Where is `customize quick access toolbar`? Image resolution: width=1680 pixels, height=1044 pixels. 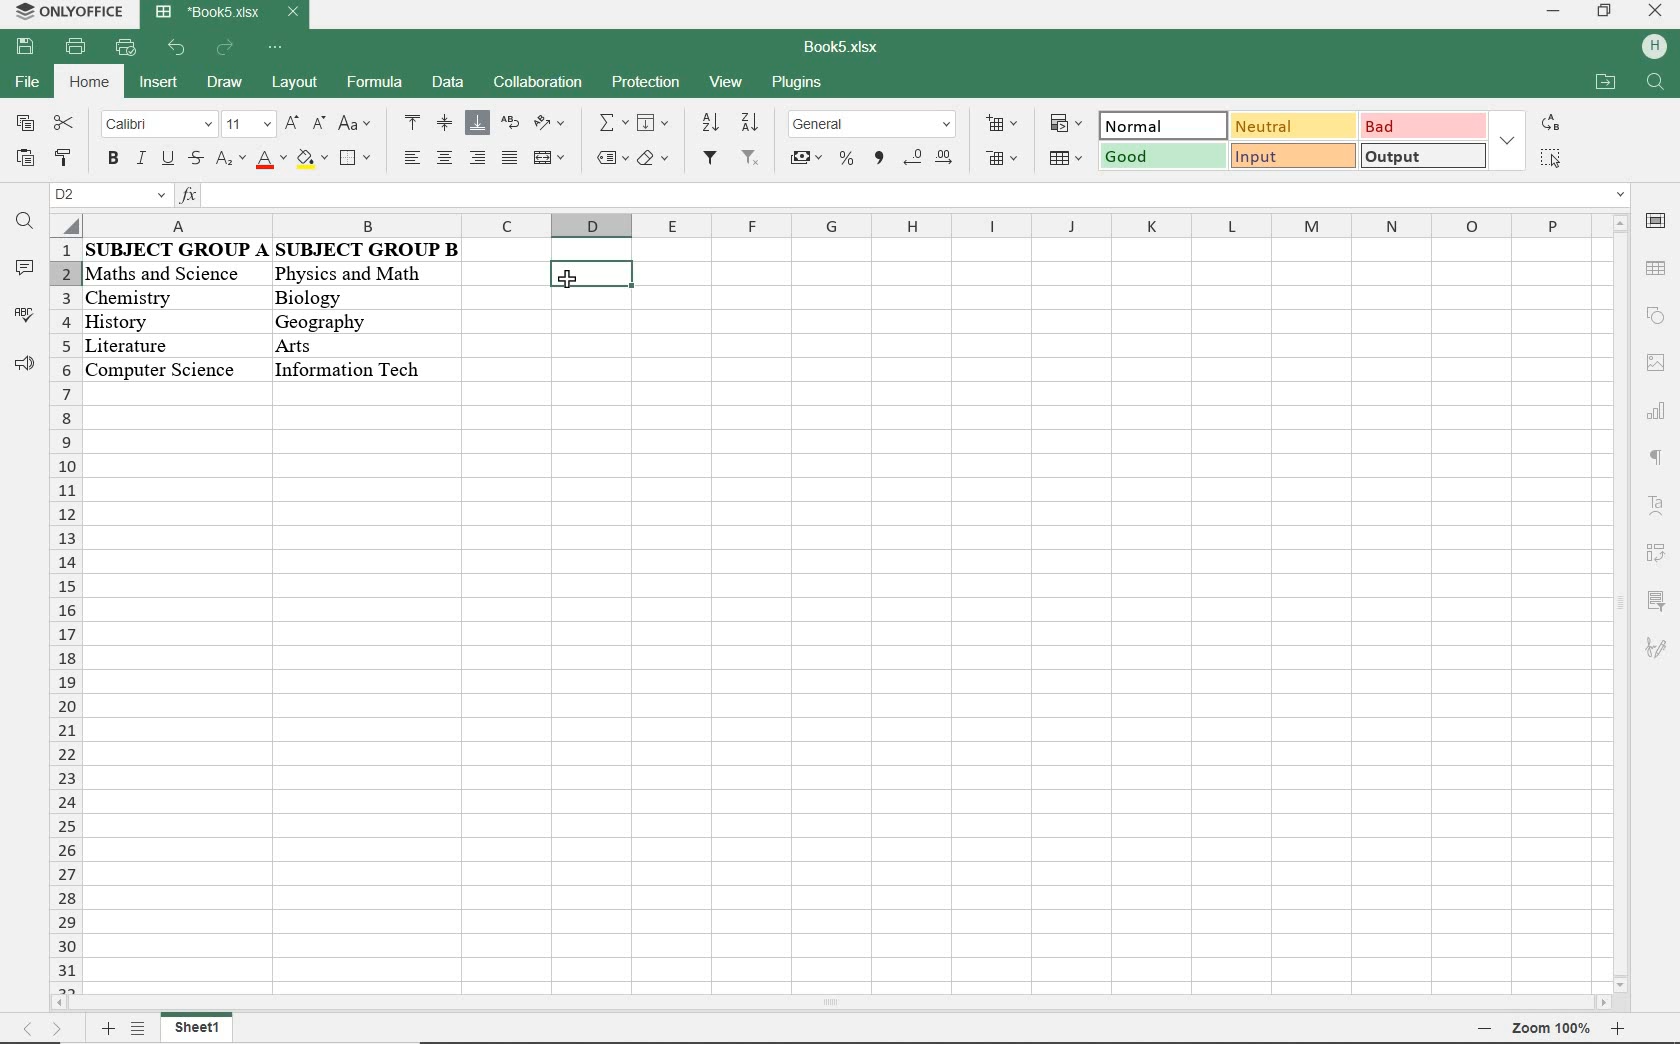 customize quick access toolbar is located at coordinates (125, 48).